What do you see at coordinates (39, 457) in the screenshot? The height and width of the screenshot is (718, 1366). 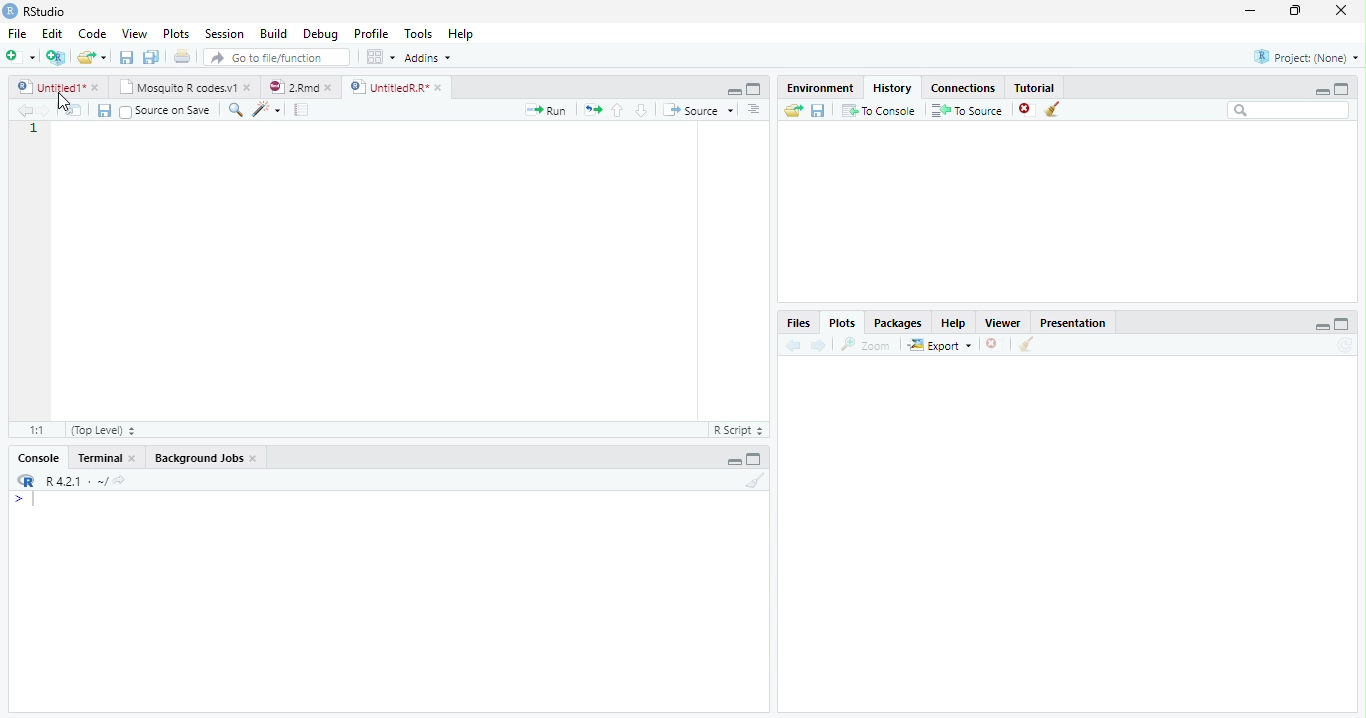 I see `Console` at bounding box center [39, 457].